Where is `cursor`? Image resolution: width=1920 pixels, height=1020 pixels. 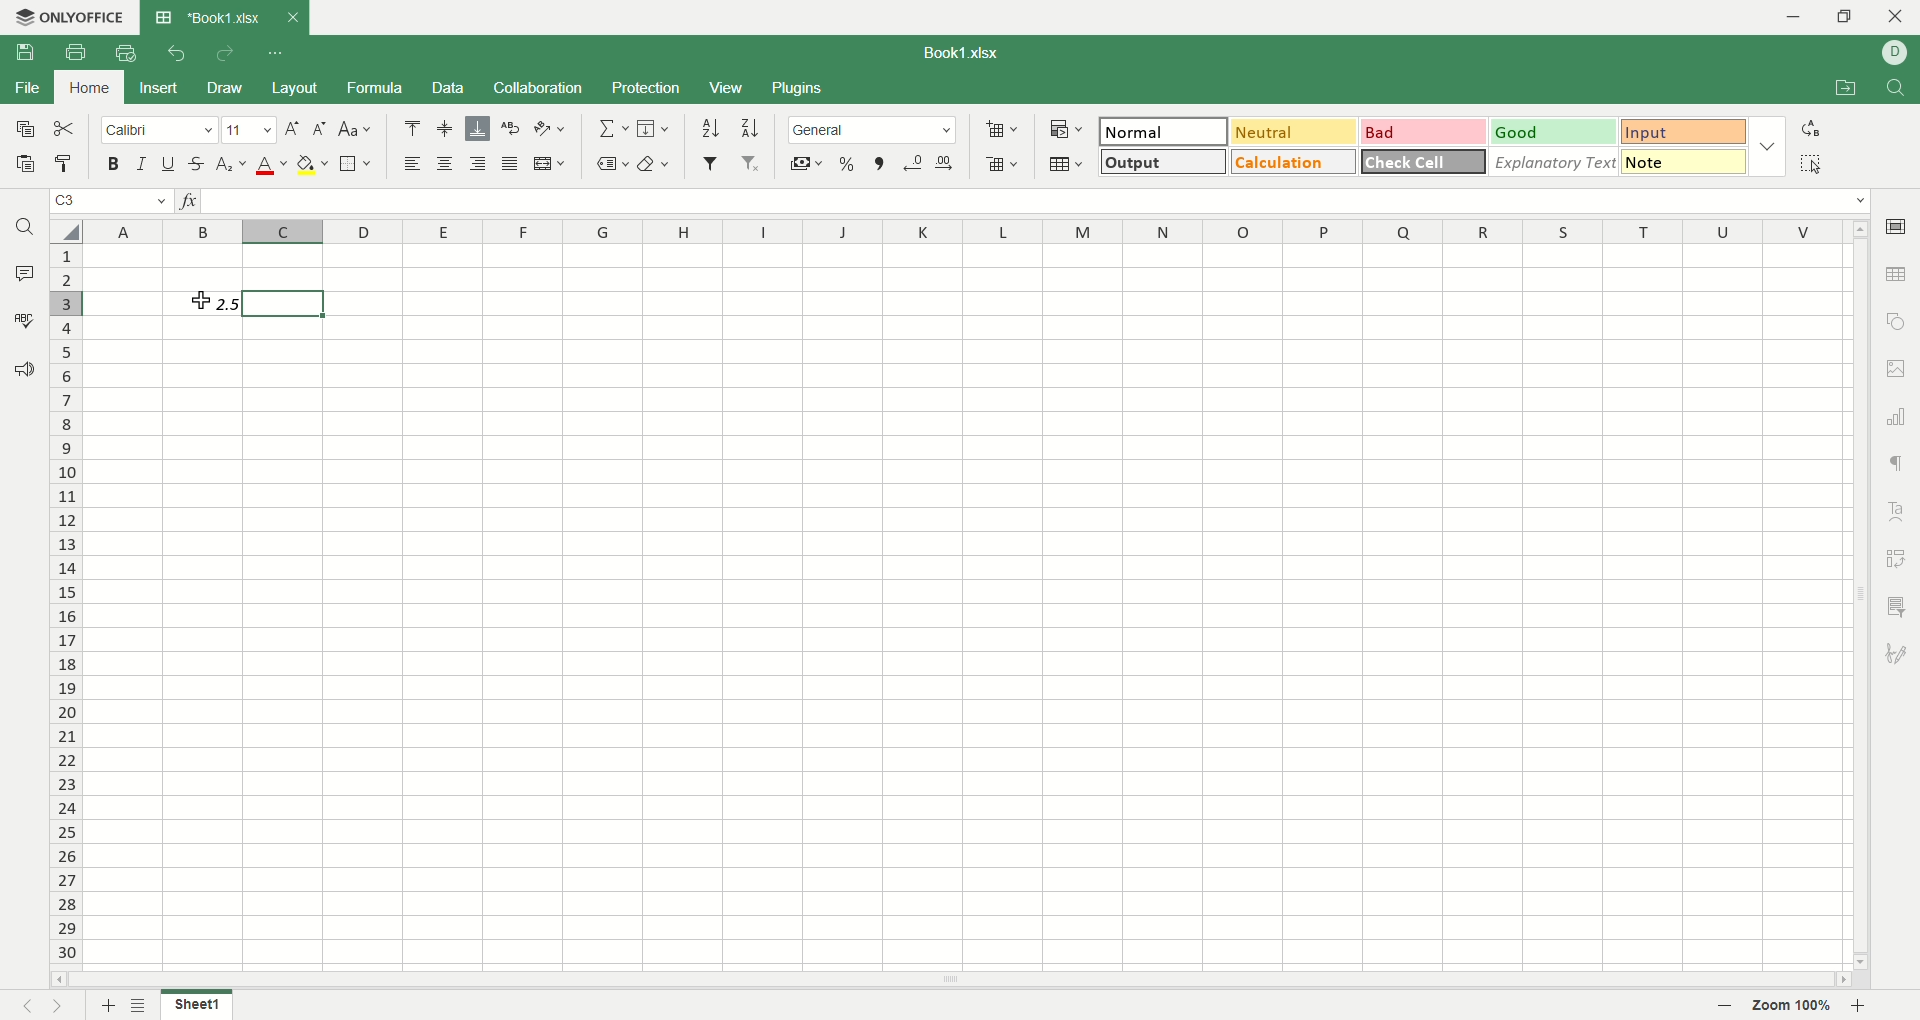
cursor is located at coordinates (199, 301).